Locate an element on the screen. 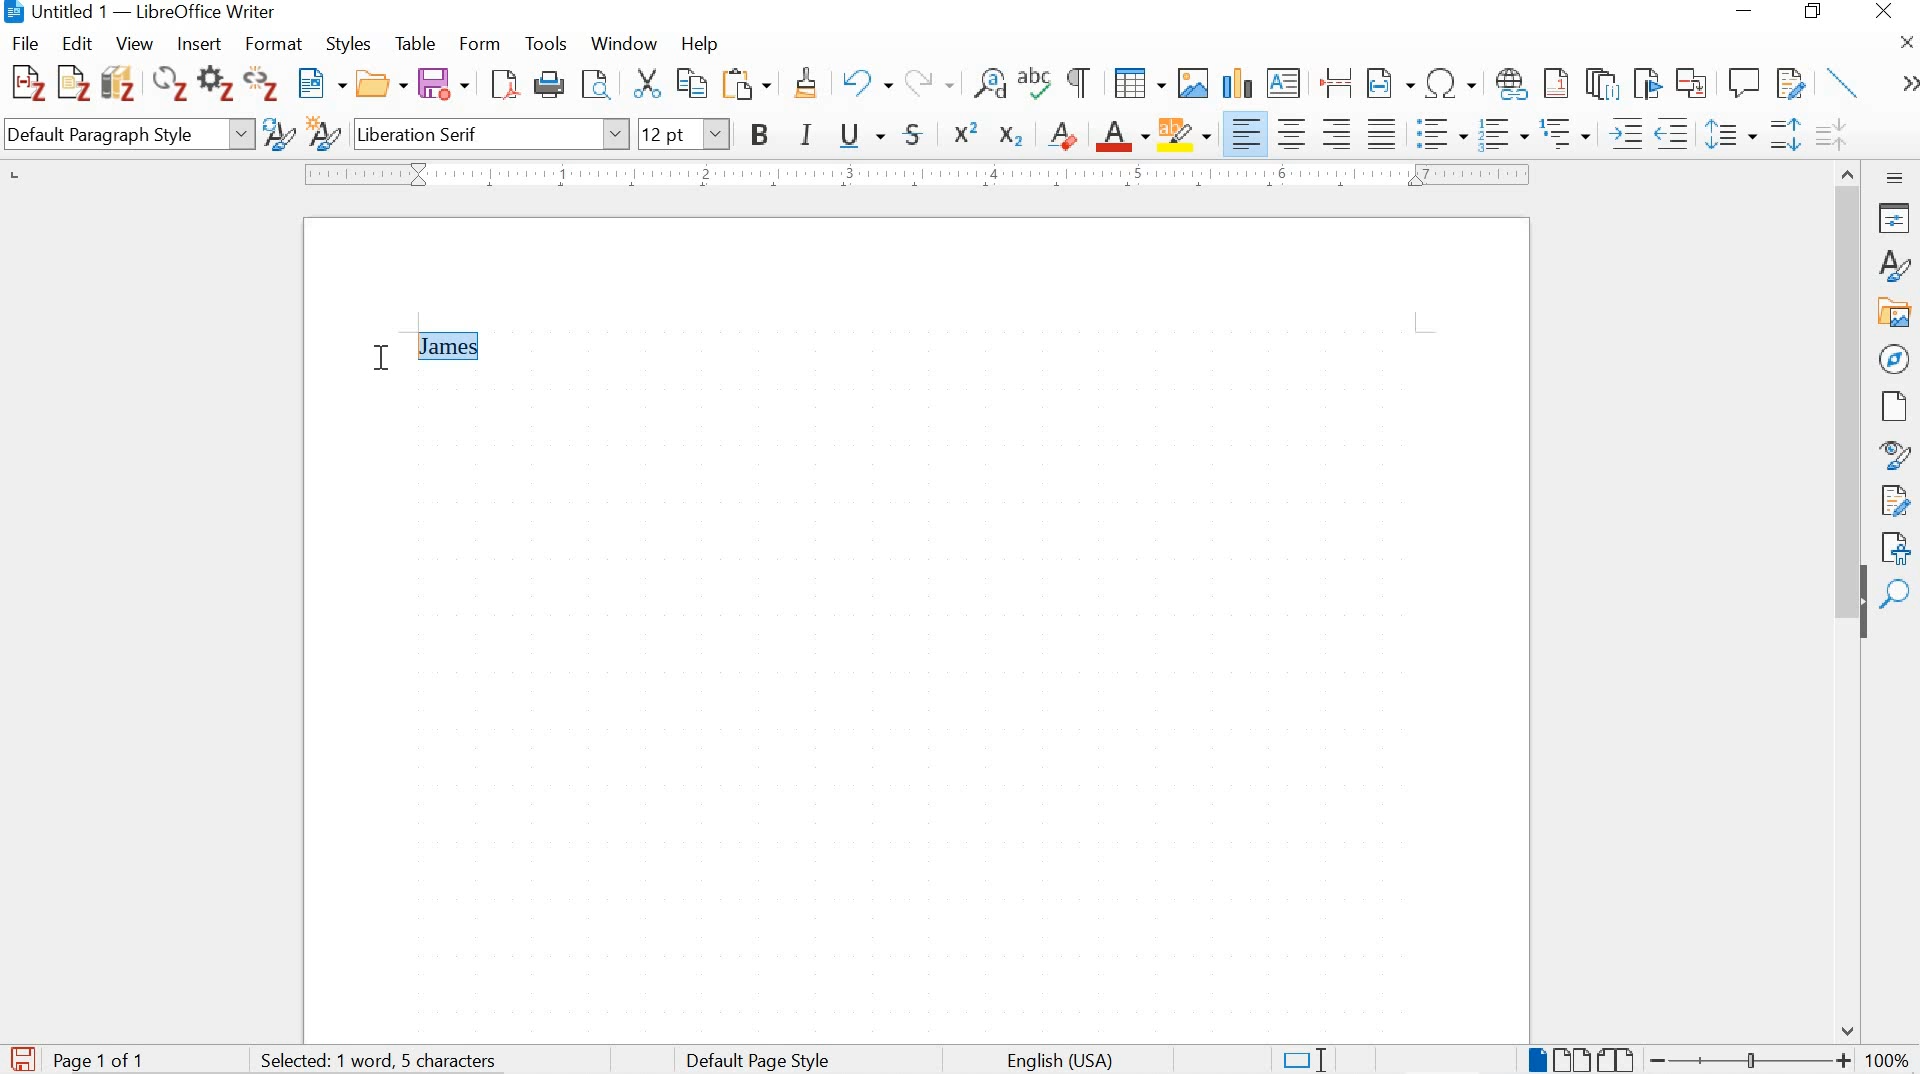 Image resolution: width=1920 pixels, height=1074 pixels. new is located at coordinates (323, 85).